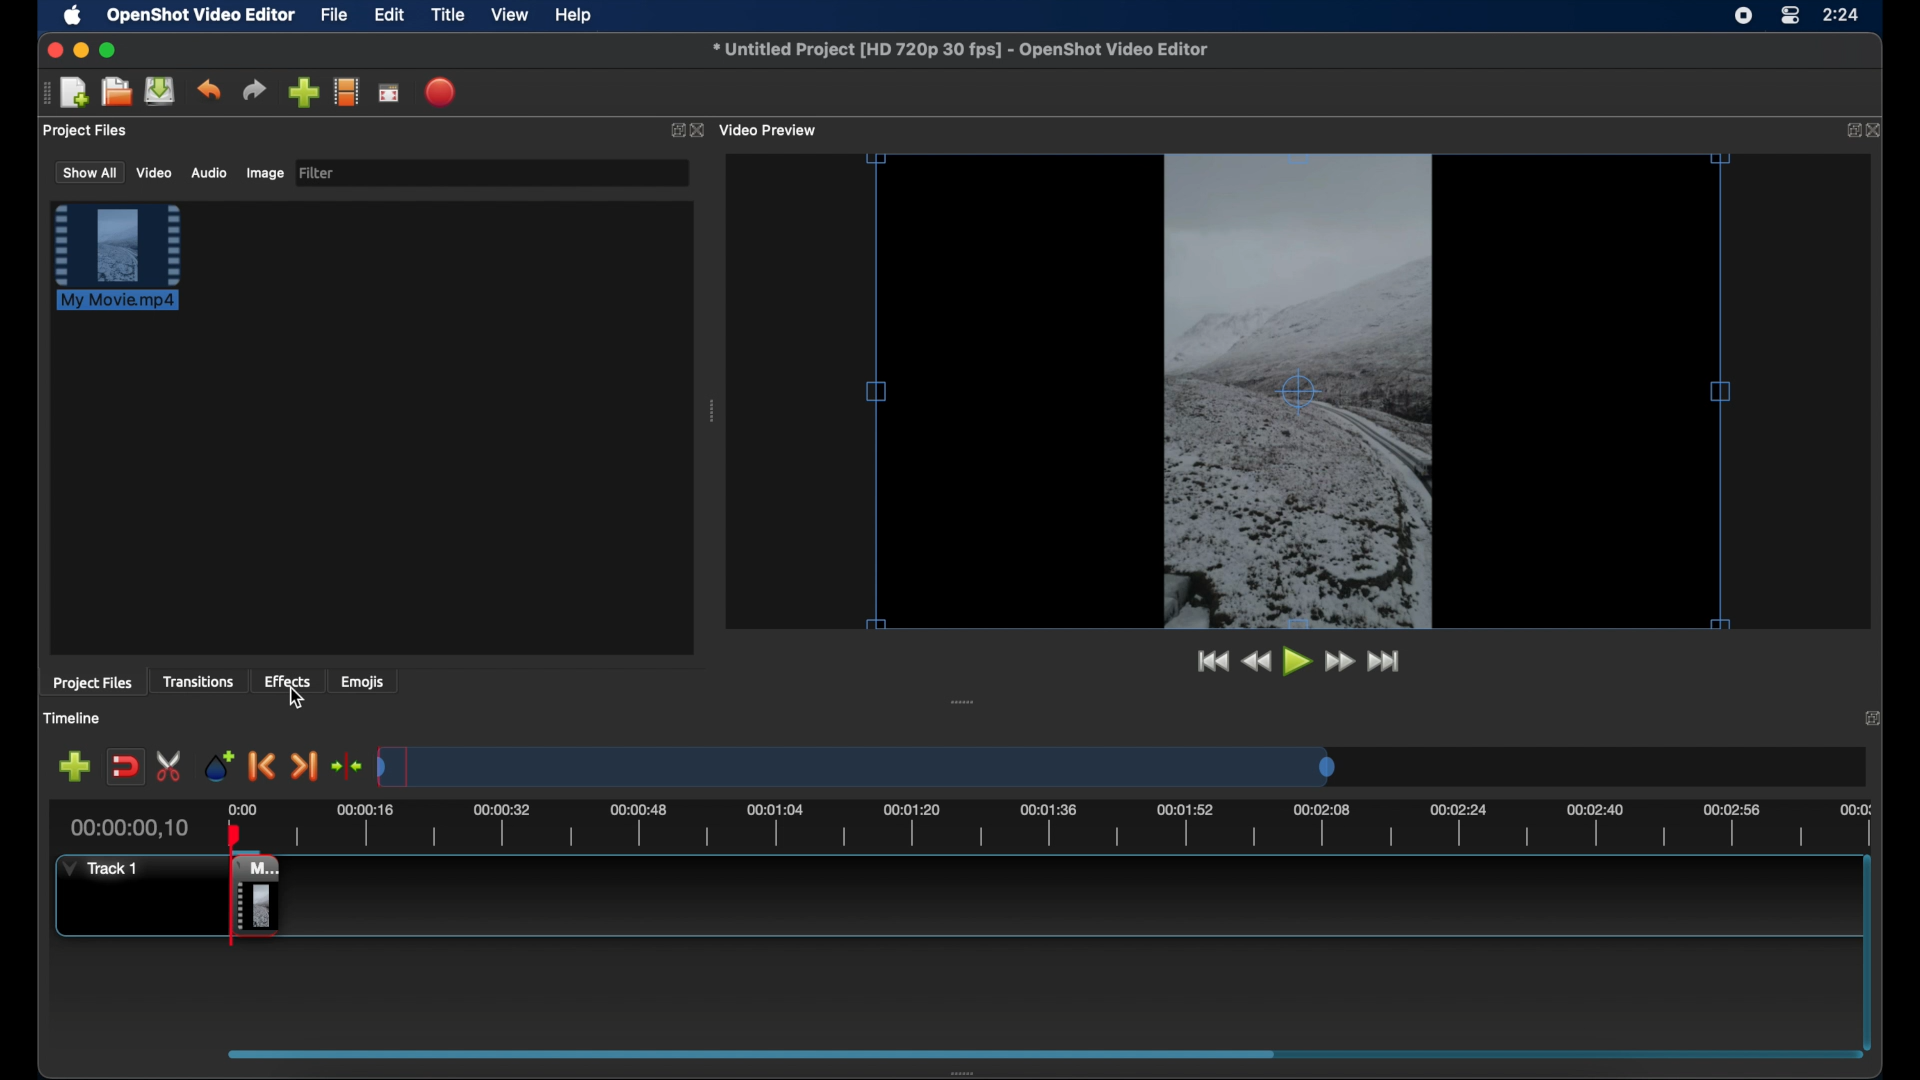 This screenshot has width=1920, height=1080. I want to click on enable razor, so click(169, 766).